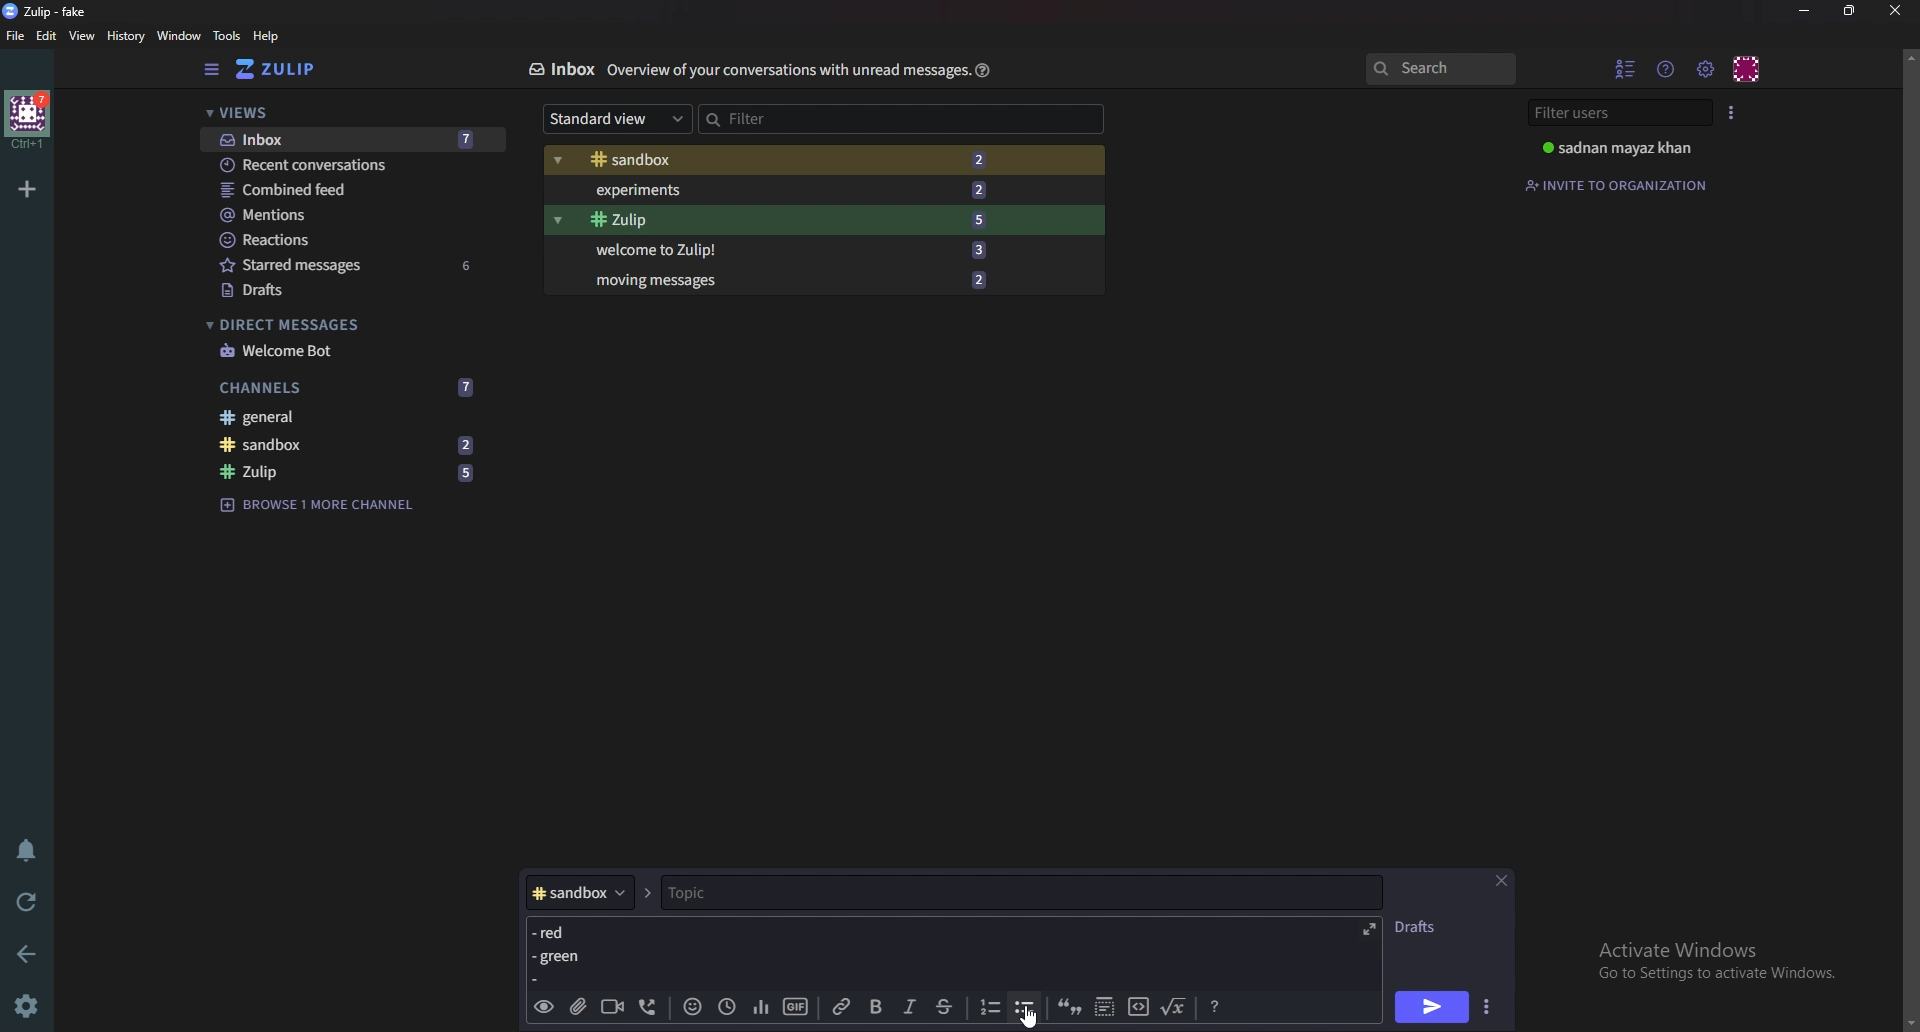 This screenshot has width=1920, height=1032. I want to click on Cursor, so click(1034, 1015).